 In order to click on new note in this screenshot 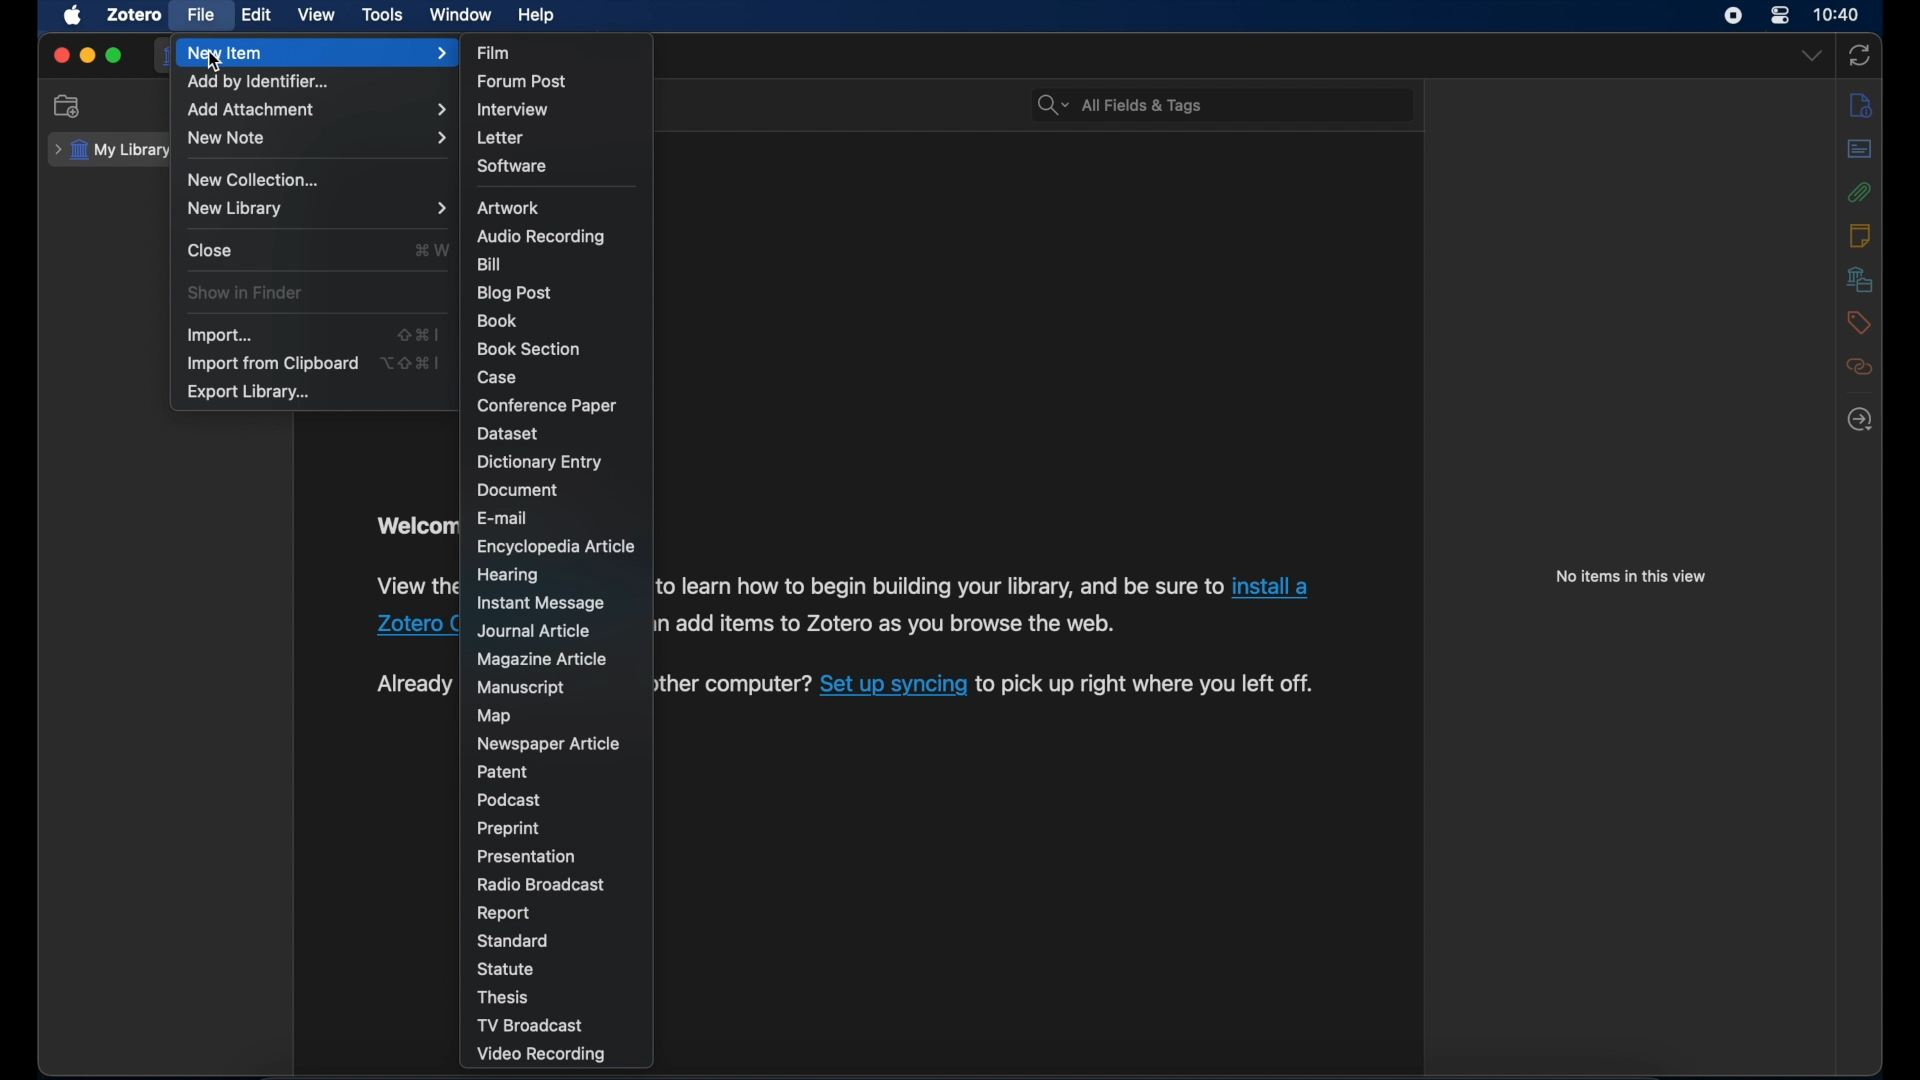, I will do `click(317, 138)`.